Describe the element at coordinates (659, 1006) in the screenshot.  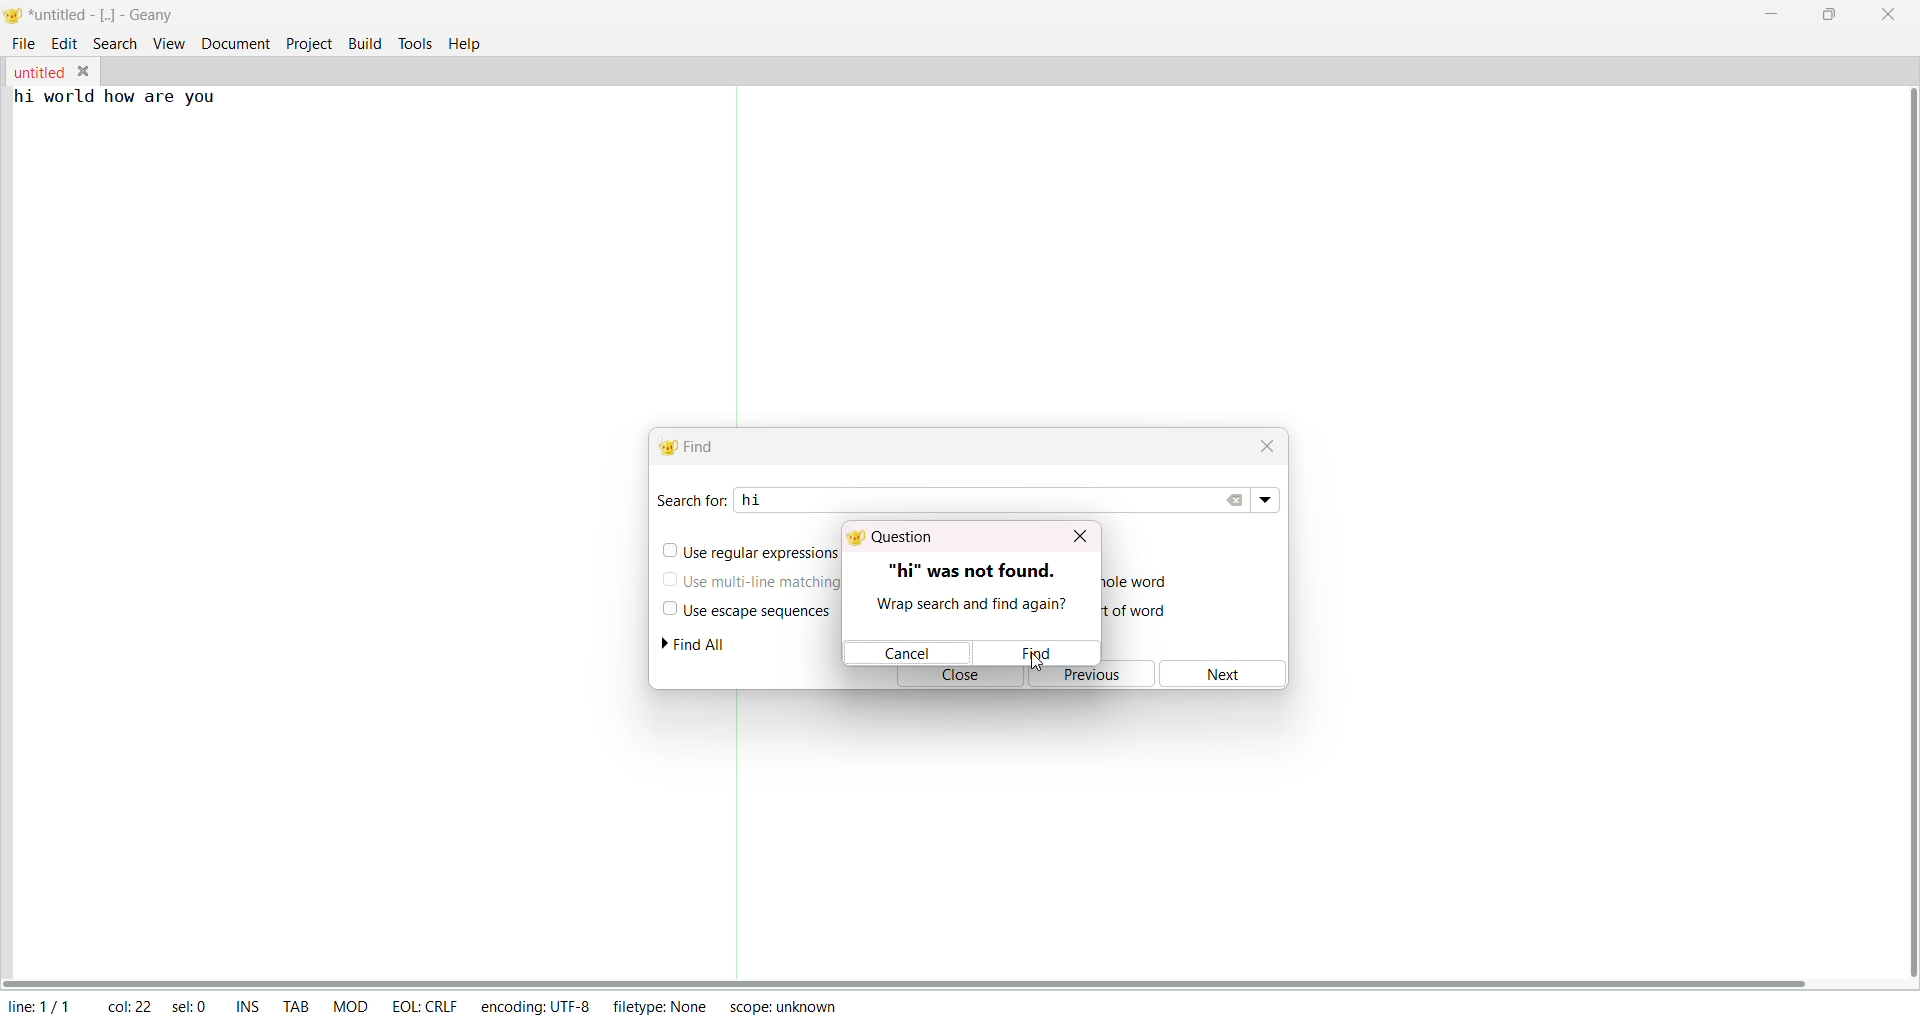
I see `filetype: none` at that location.